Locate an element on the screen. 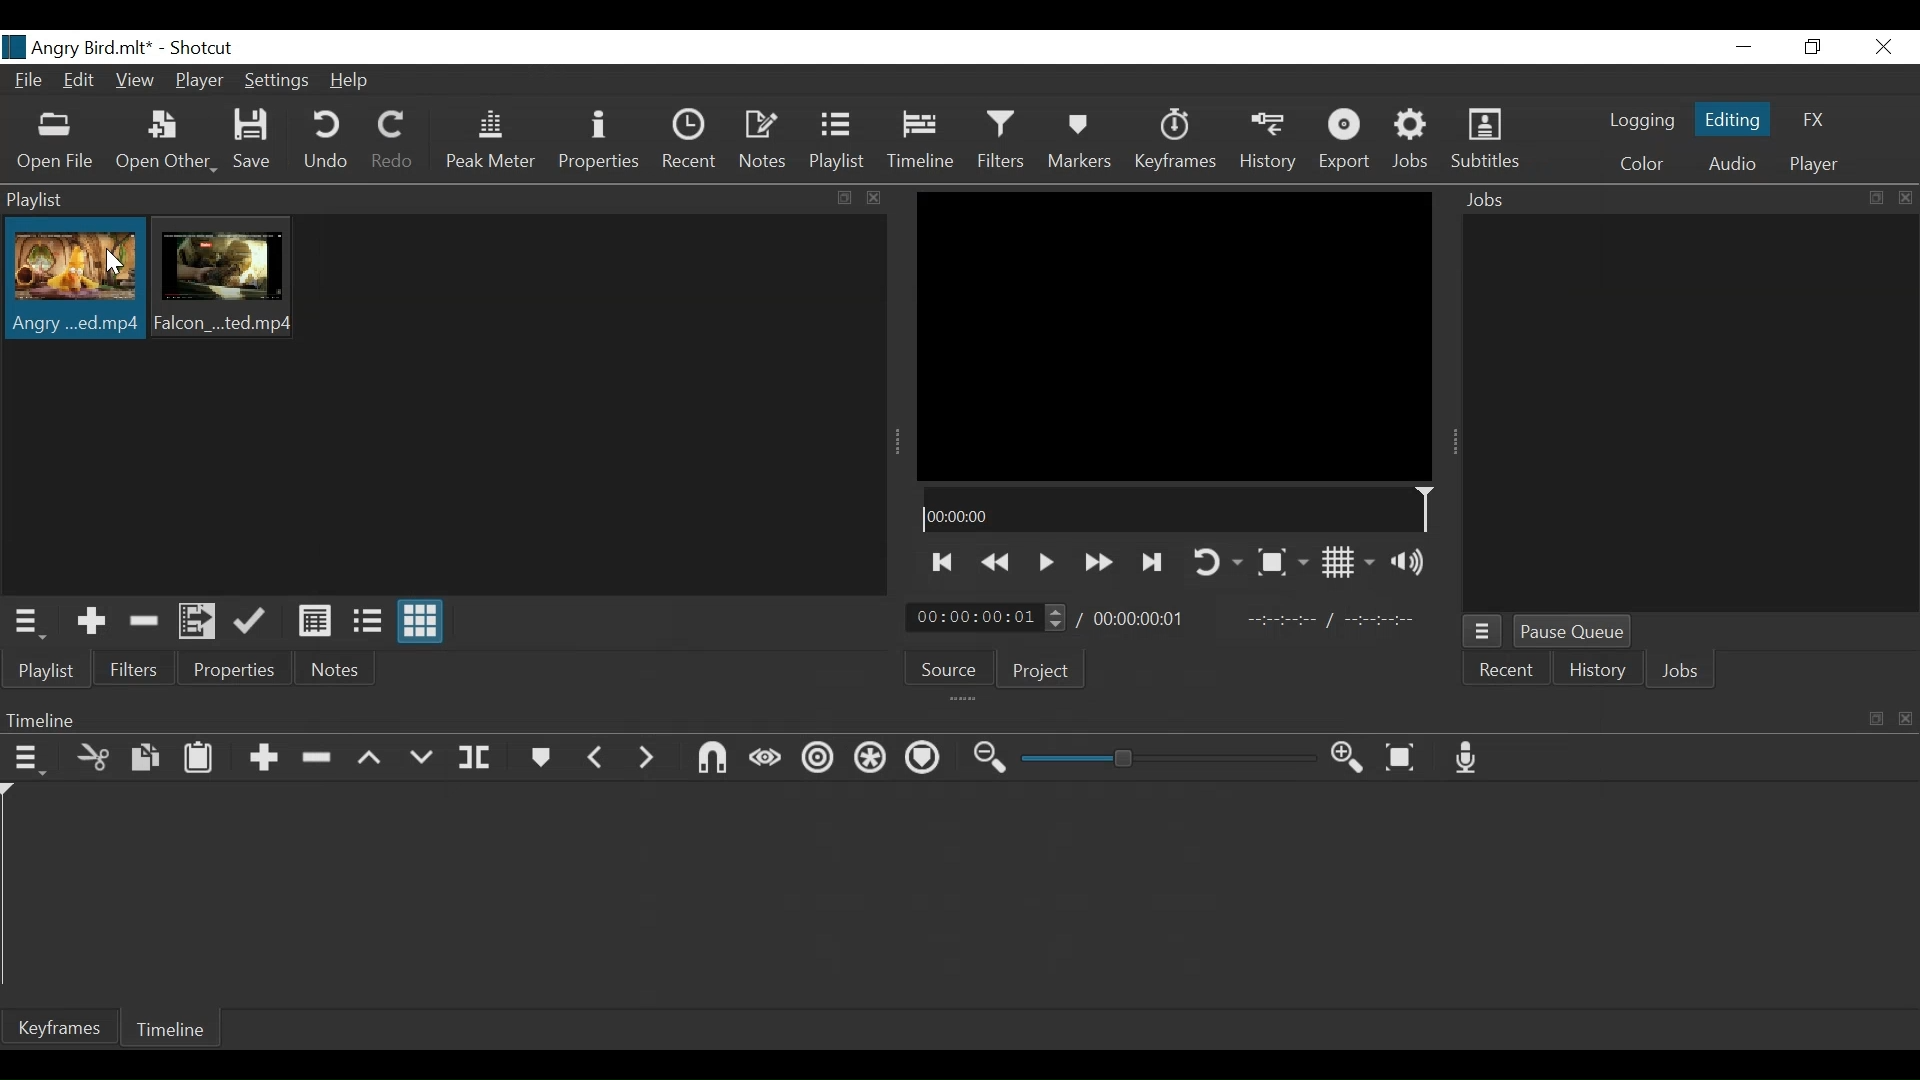 Image resolution: width=1920 pixels, height=1080 pixels. View as Detail is located at coordinates (314, 621).